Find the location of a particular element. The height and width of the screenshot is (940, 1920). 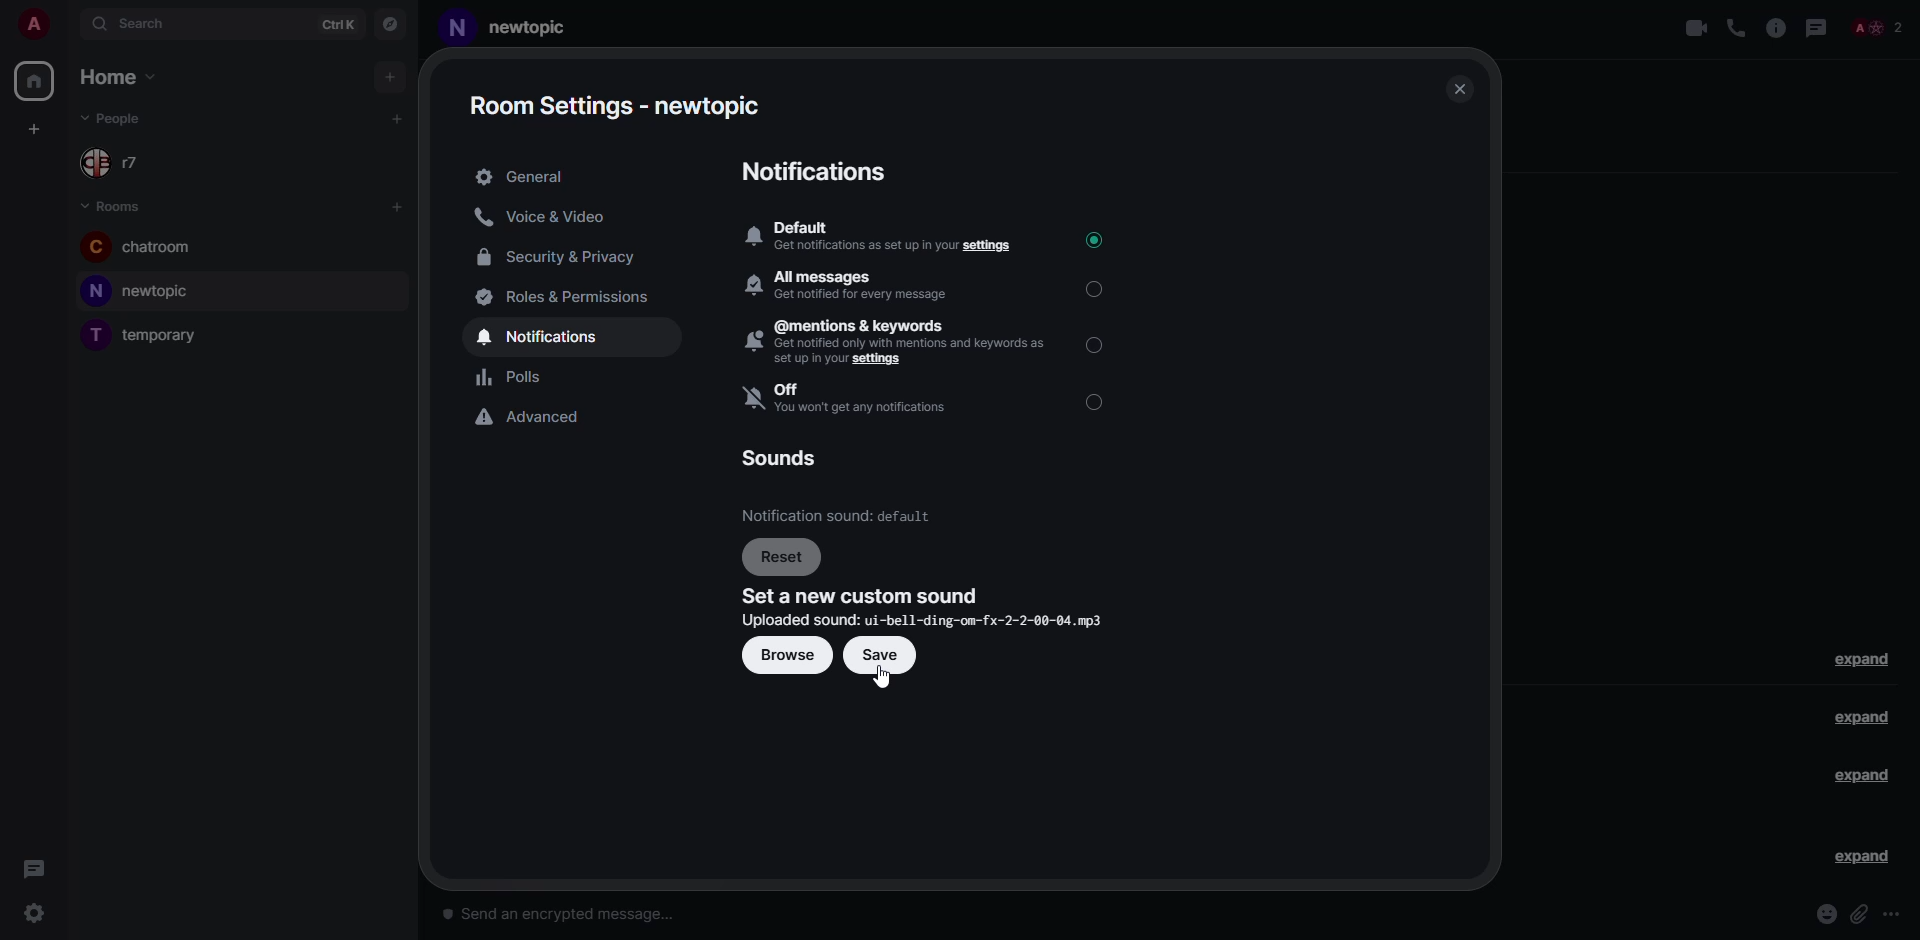

notifications is located at coordinates (542, 336).